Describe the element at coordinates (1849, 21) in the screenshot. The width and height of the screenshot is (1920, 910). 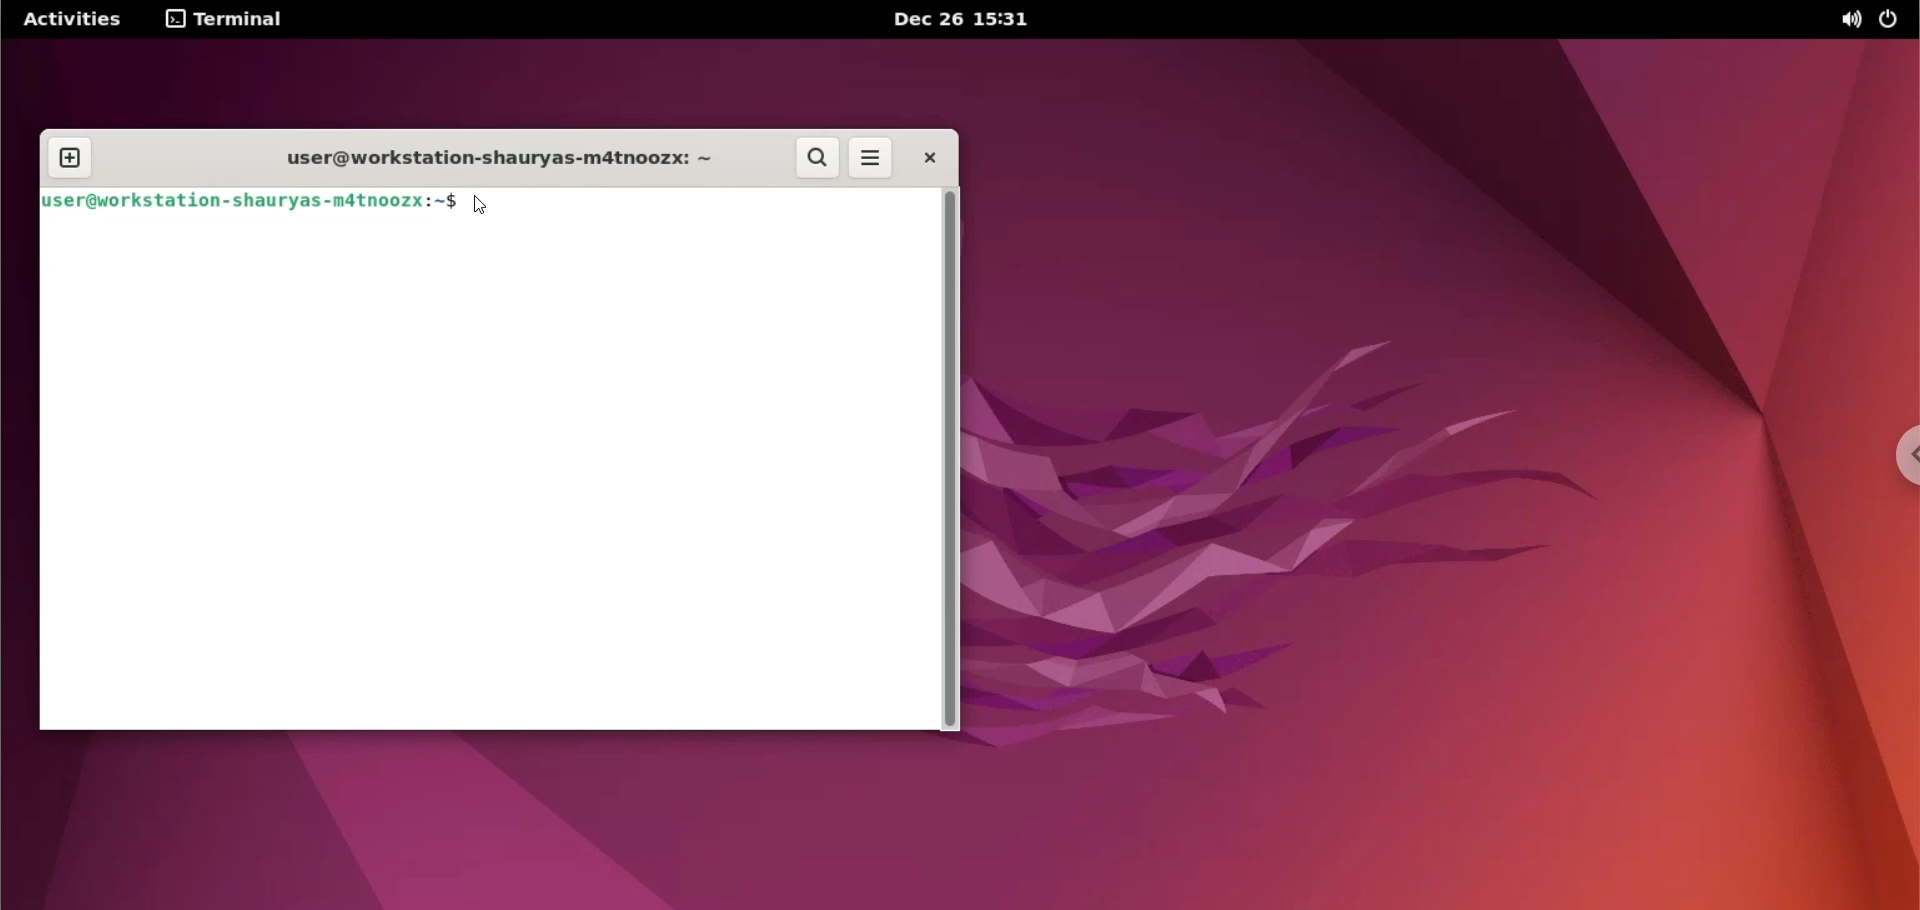
I see `sound options` at that location.